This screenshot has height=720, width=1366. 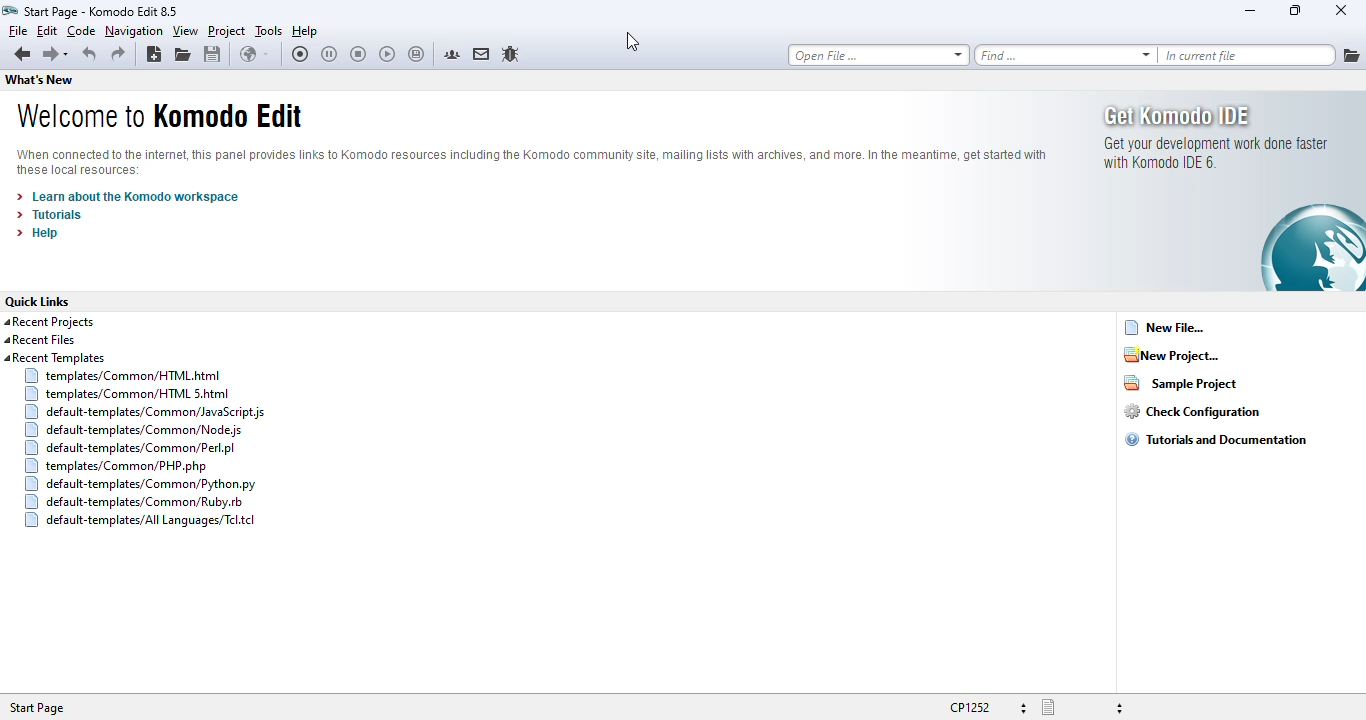 I want to click on cursor, so click(x=633, y=41).